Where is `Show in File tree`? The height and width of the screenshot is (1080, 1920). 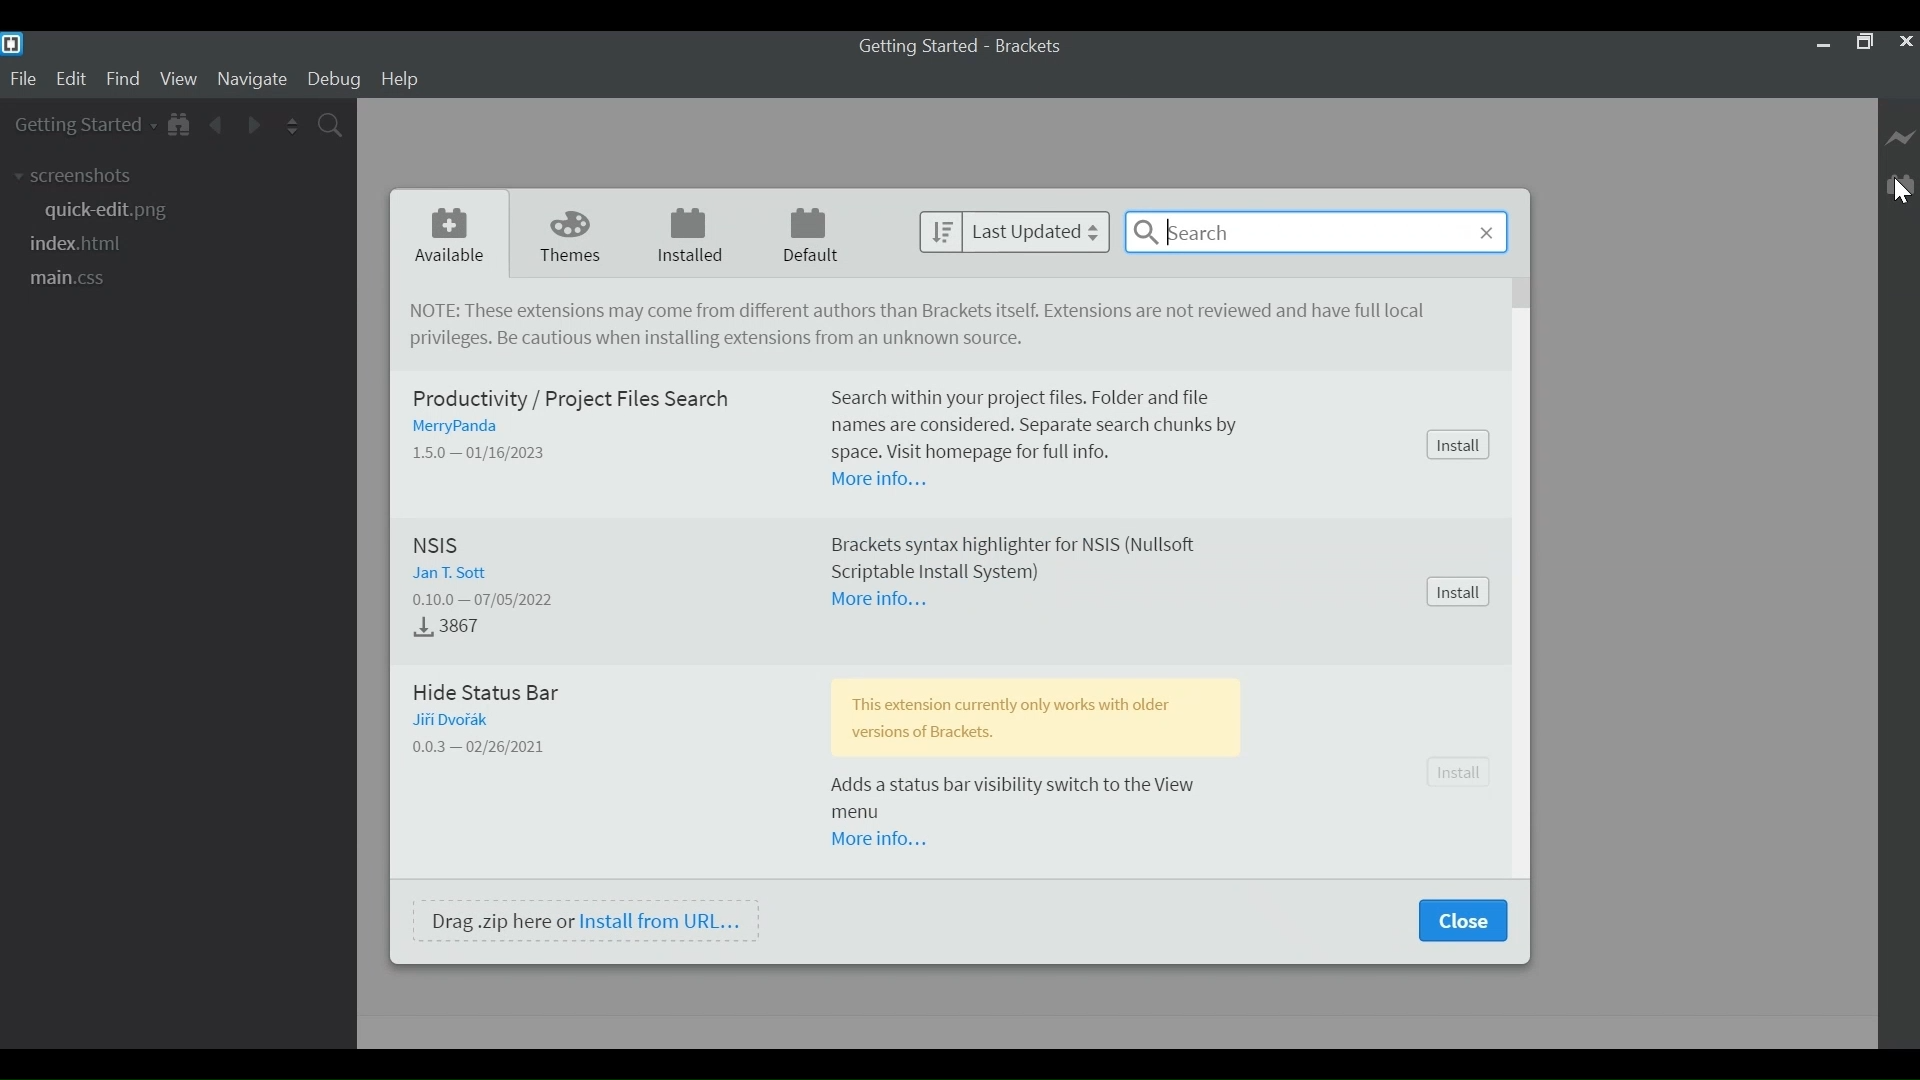 Show in File tree is located at coordinates (179, 126).